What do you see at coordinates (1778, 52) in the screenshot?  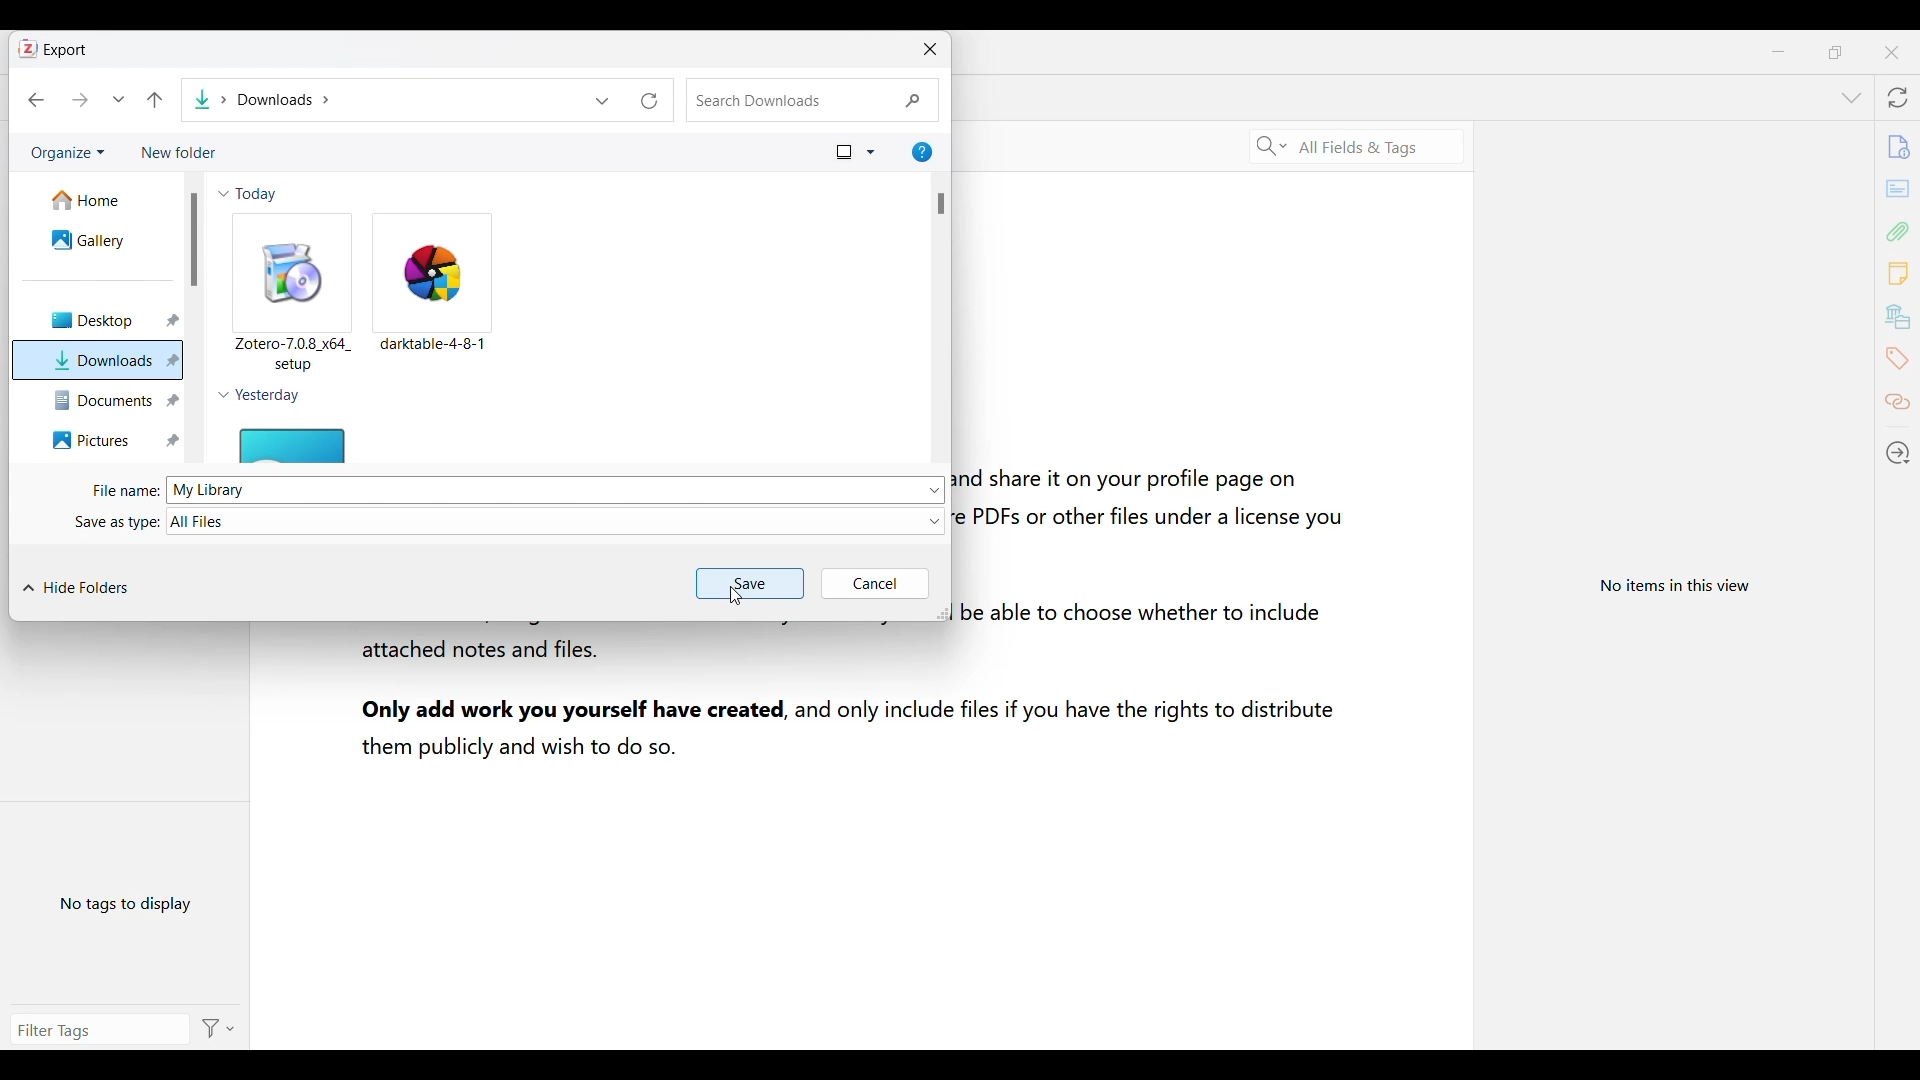 I see `Minimize` at bounding box center [1778, 52].